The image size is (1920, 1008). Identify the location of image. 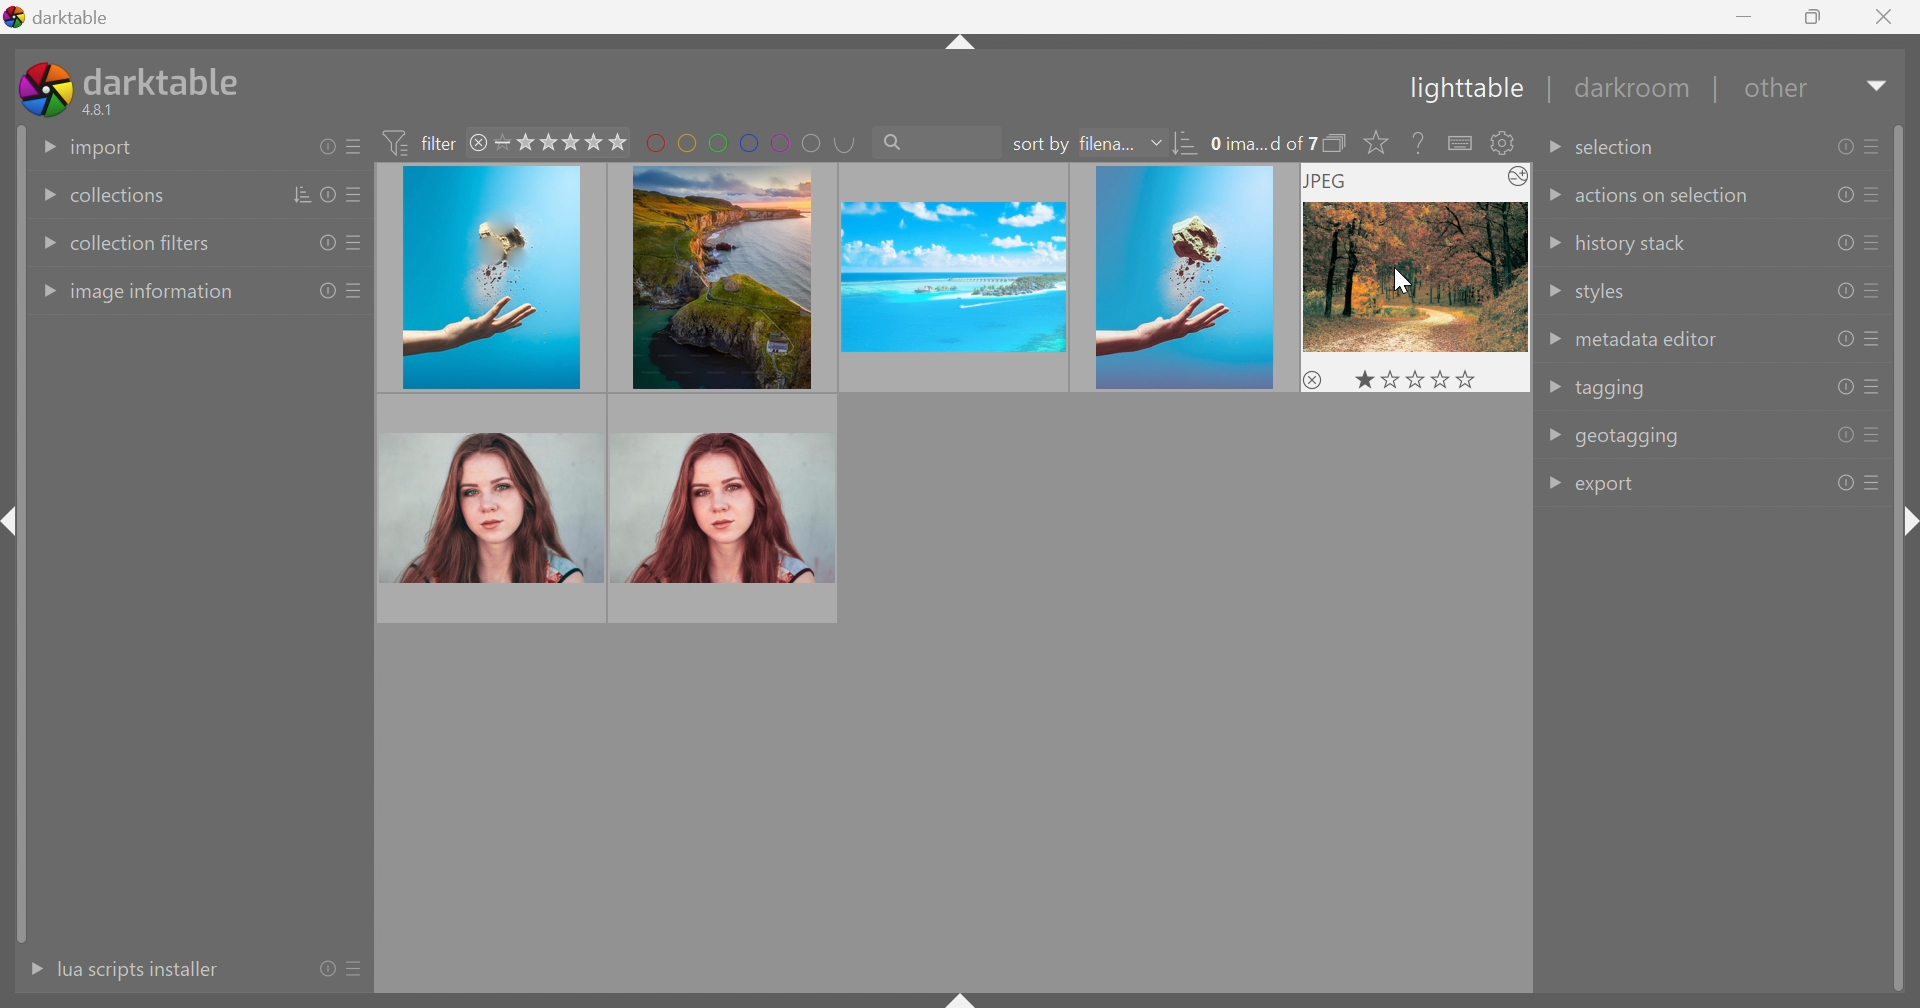
(1413, 277).